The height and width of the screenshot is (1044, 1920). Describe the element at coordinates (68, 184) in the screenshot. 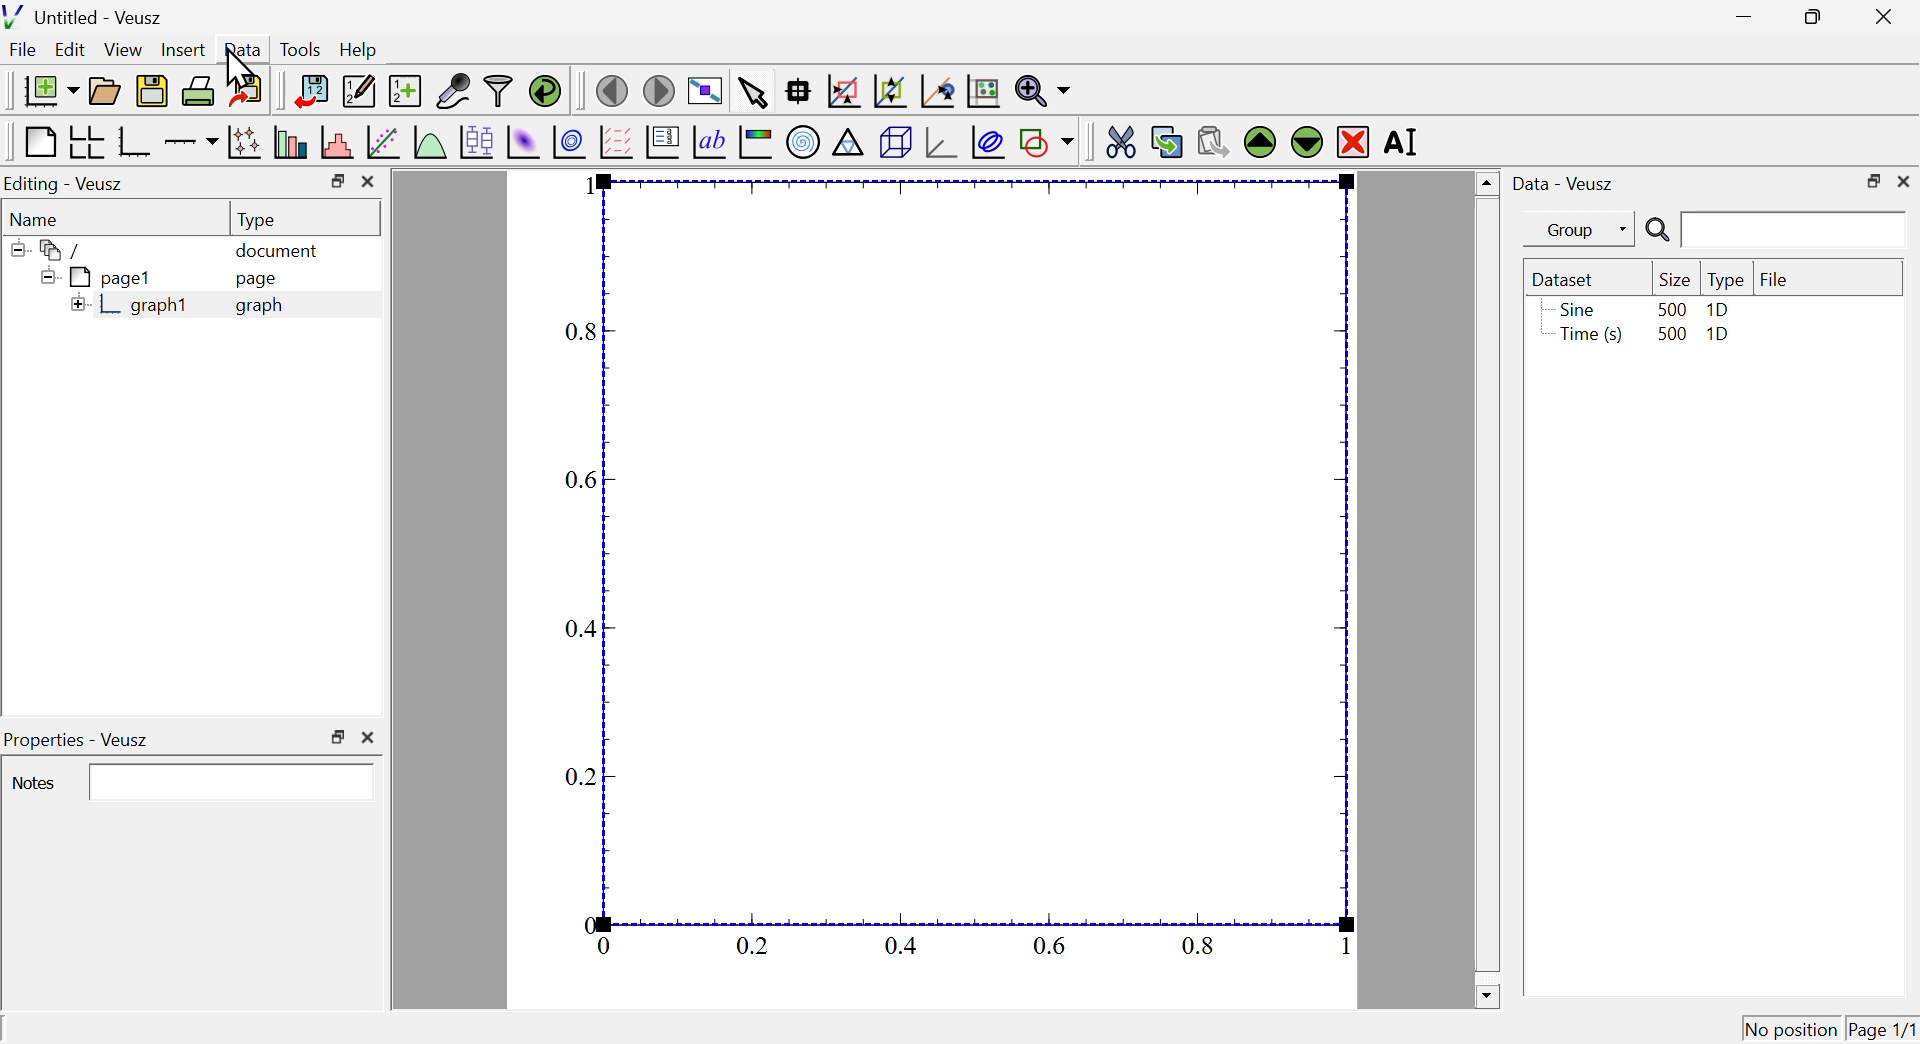

I see `Editing Veusz` at that location.